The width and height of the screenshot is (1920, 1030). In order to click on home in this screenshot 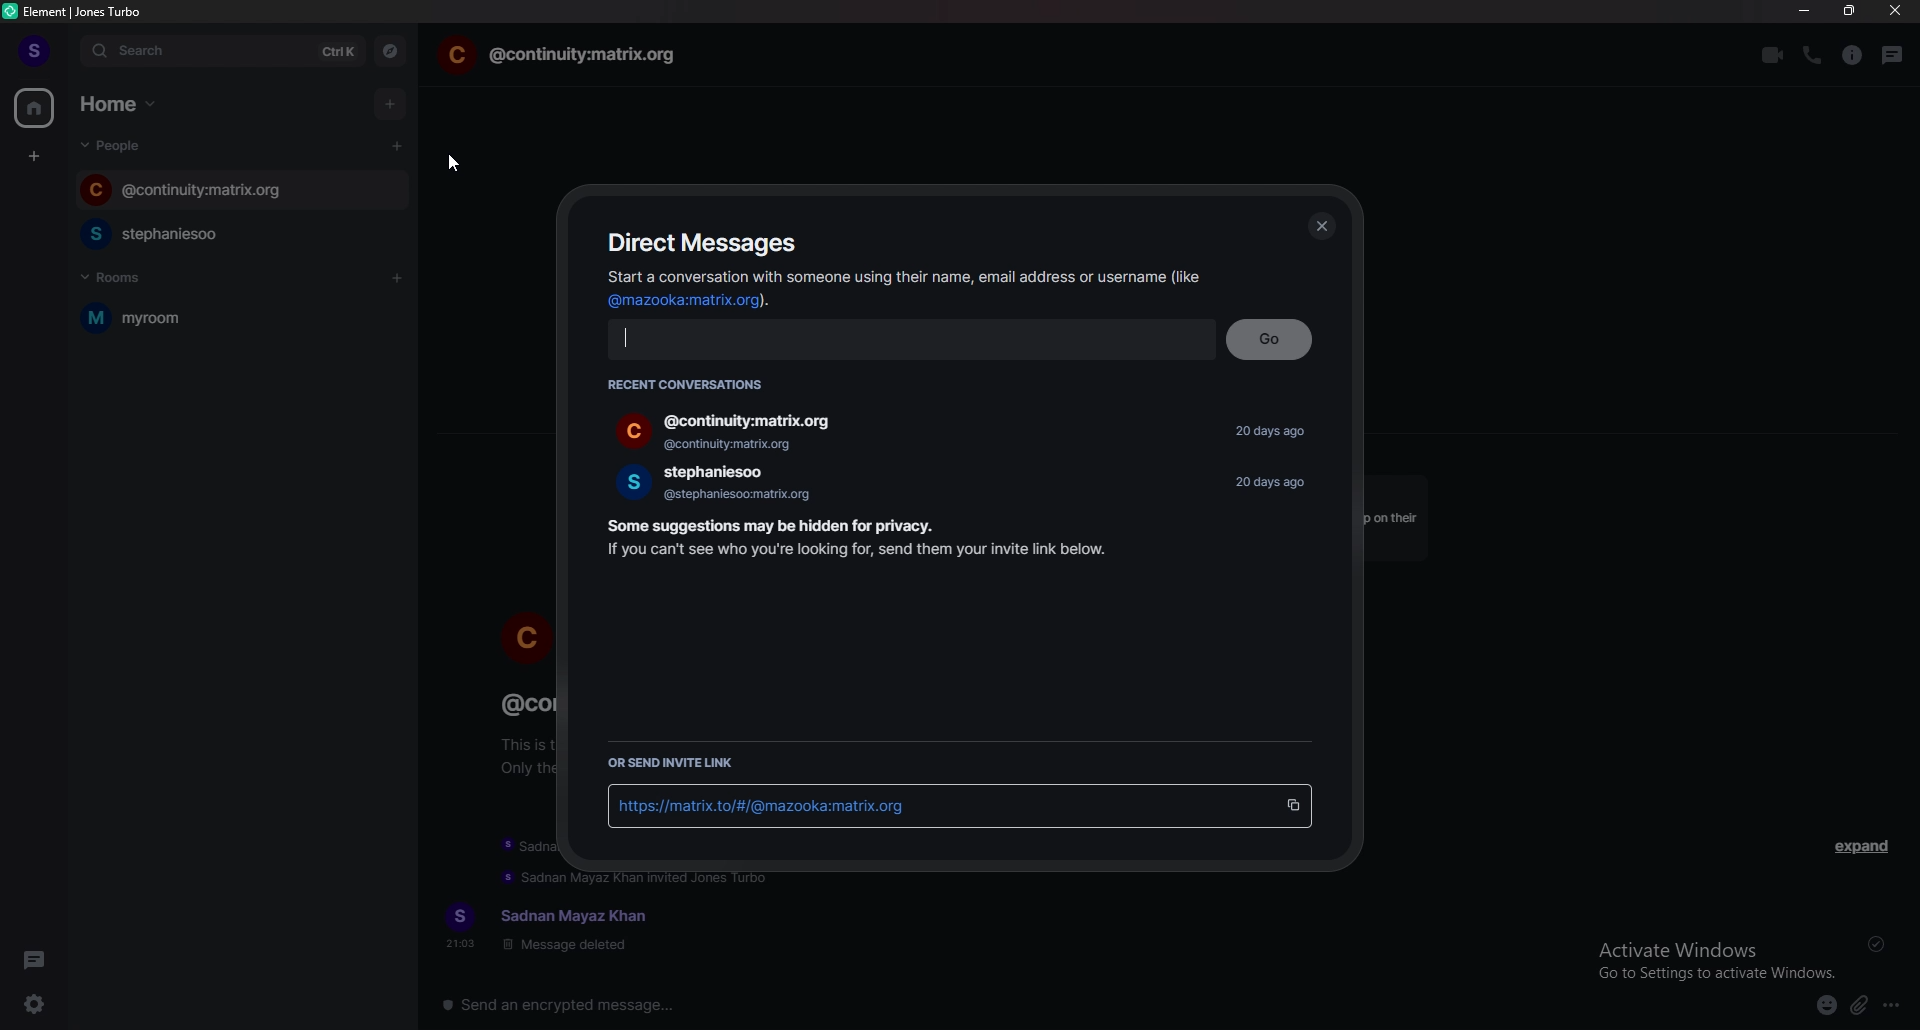, I will do `click(35, 107)`.